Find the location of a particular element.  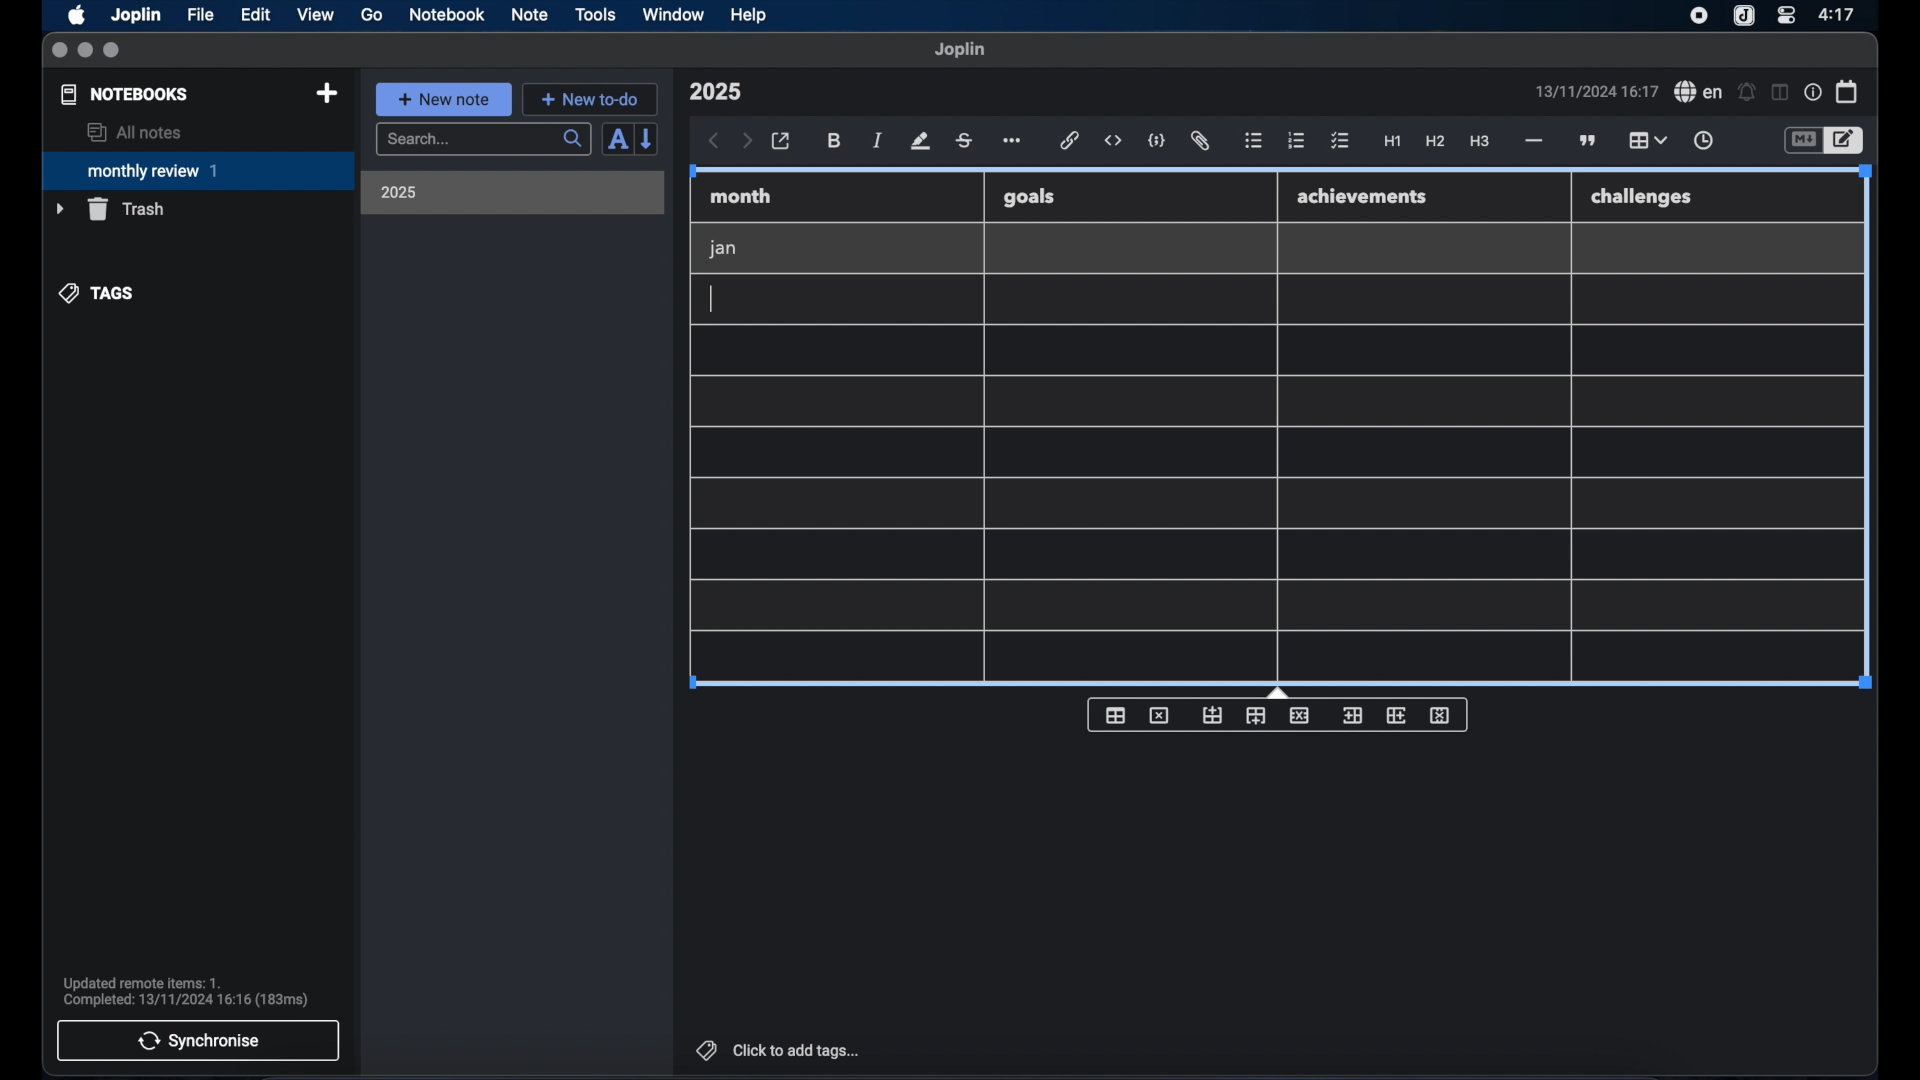

insert row before is located at coordinates (1213, 716).